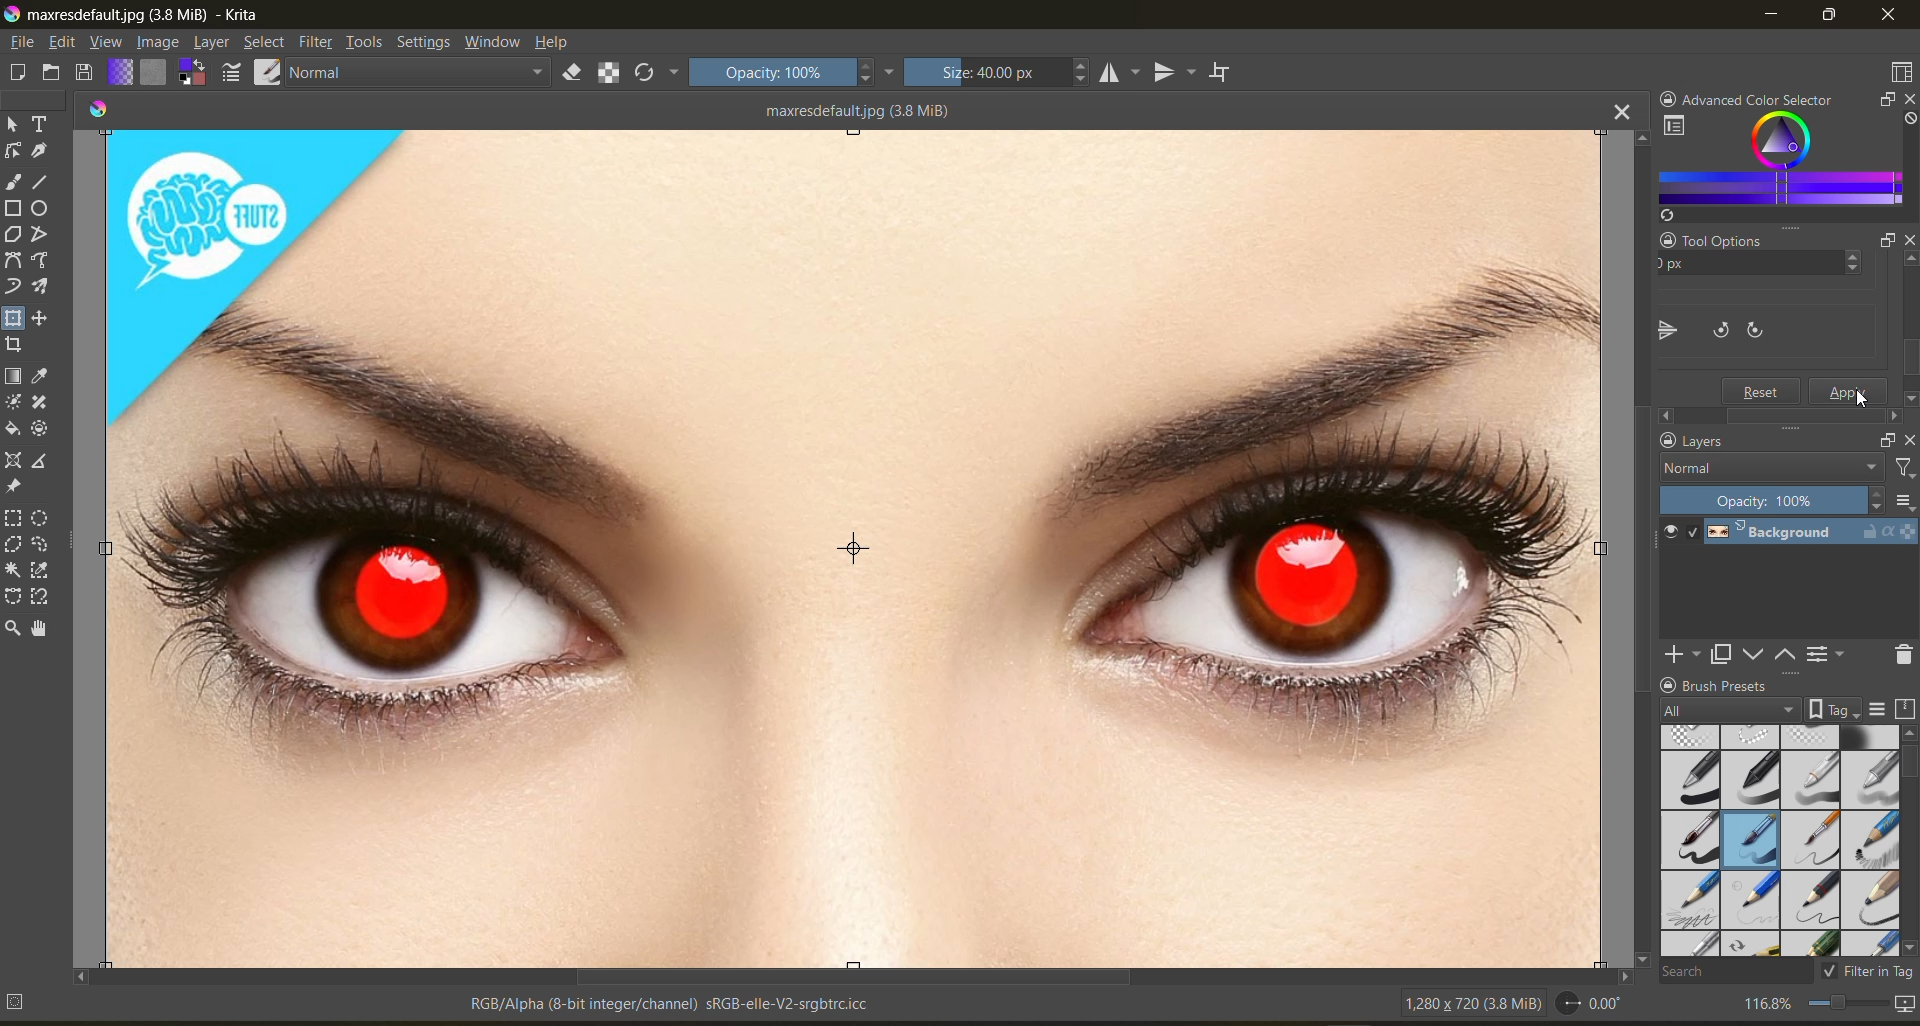 This screenshot has height=1026, width=1920. Describe the element at coordinates (12, 402) in the screenshot. I see `tool` at that location.